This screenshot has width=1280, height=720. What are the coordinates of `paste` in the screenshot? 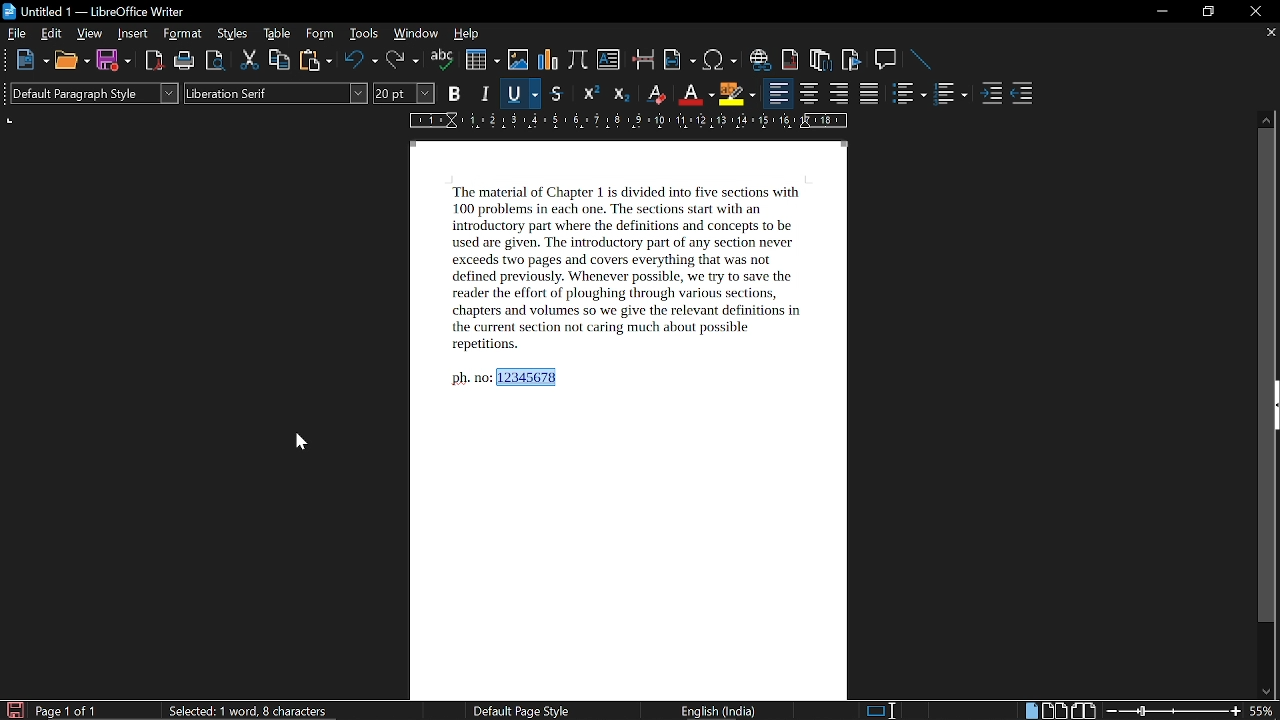 It's located at (316, 60).